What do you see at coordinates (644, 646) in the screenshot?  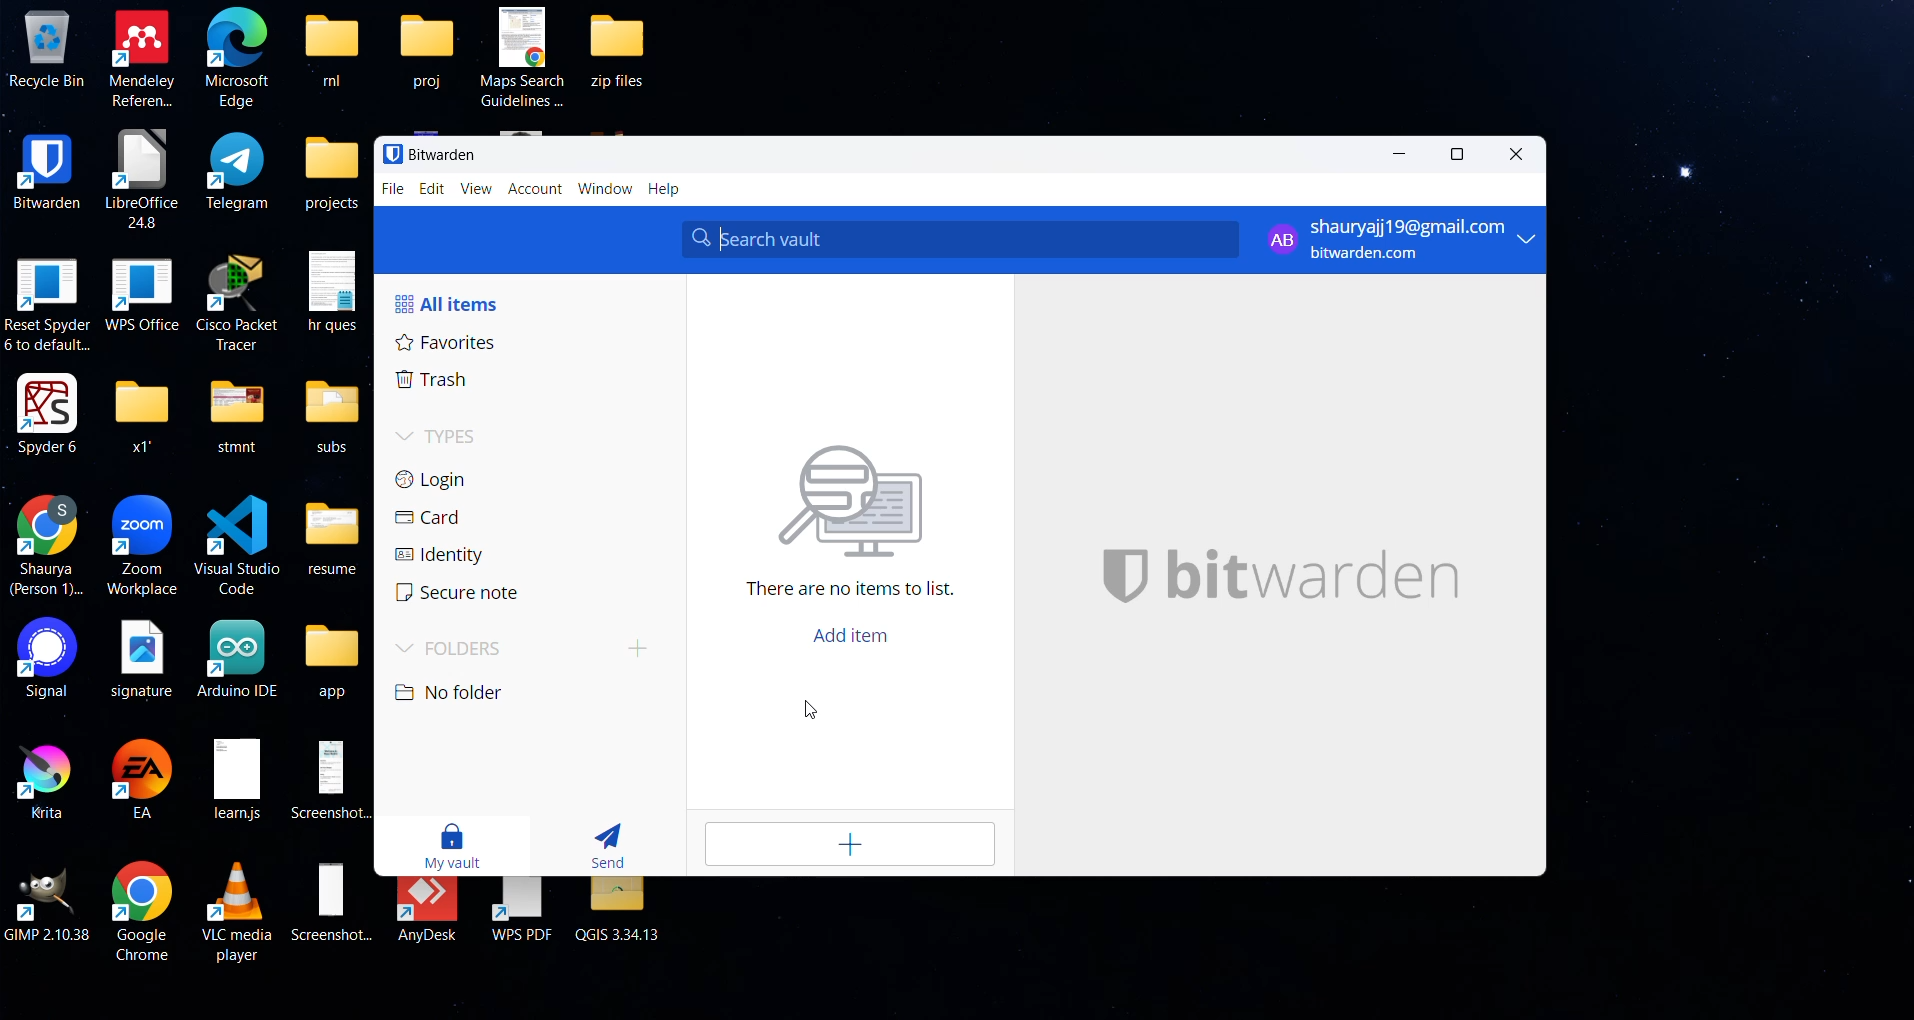 I see `add` at bounding box center [644, 646].